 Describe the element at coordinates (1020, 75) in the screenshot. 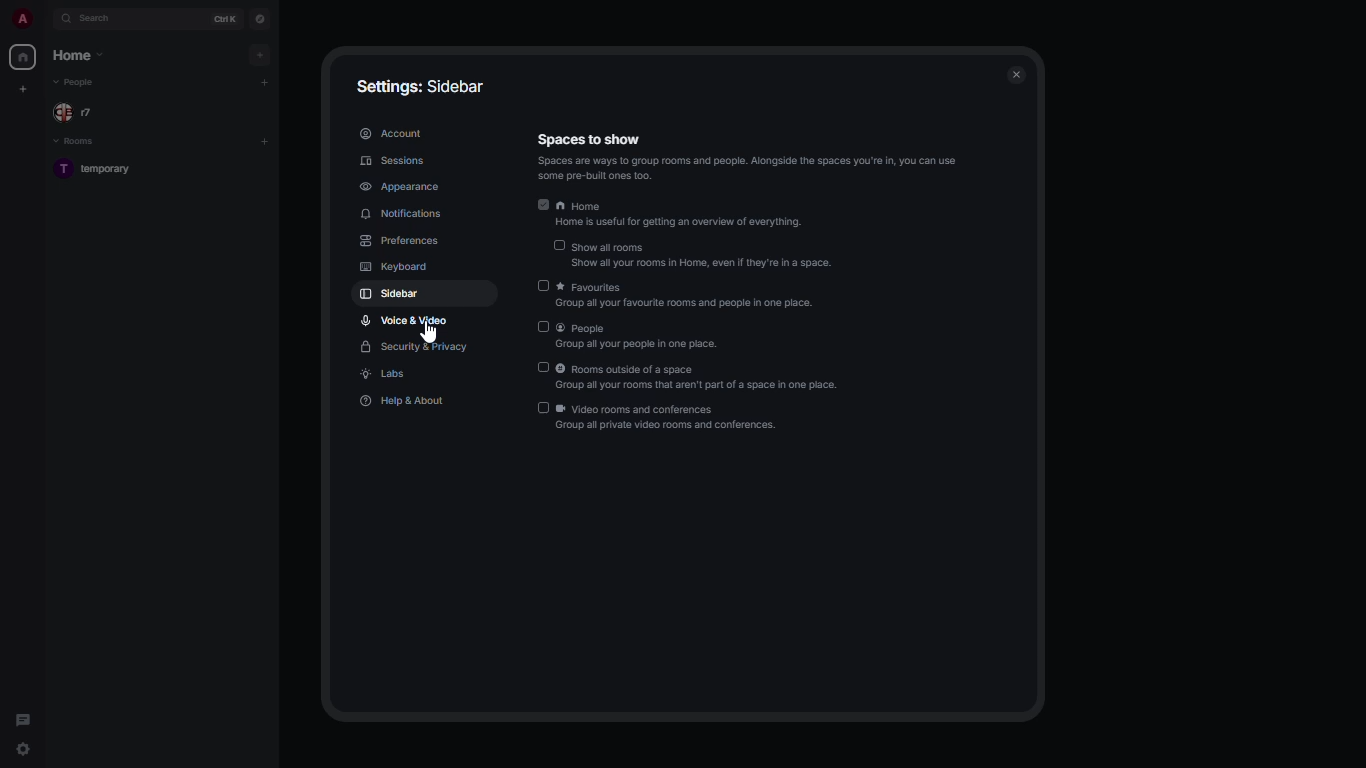

I see `close` at that location.